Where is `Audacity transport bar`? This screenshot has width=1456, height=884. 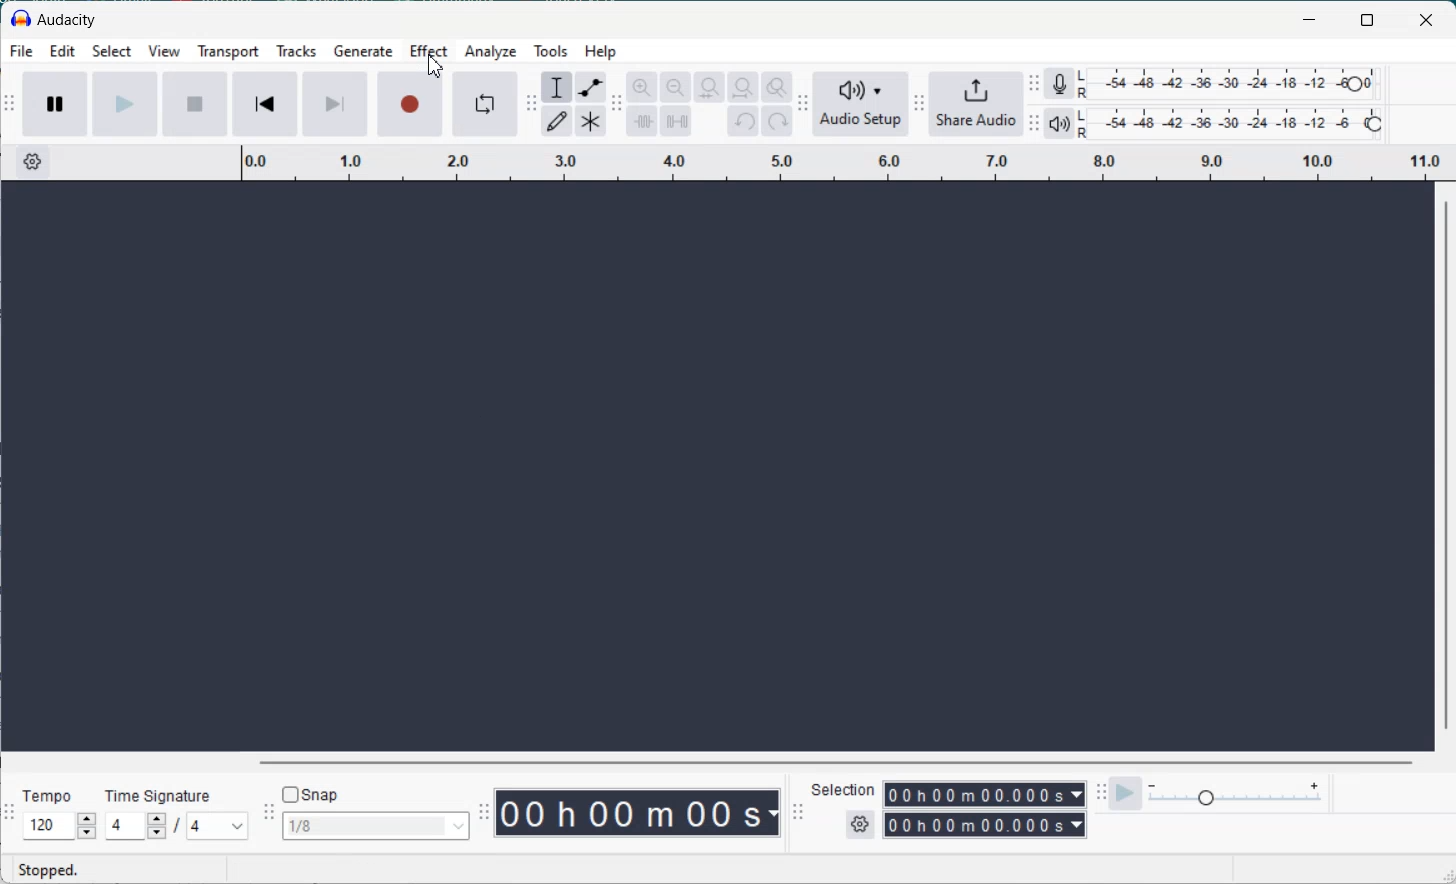
Audacity transport bar is located at coordinates (10, 105).